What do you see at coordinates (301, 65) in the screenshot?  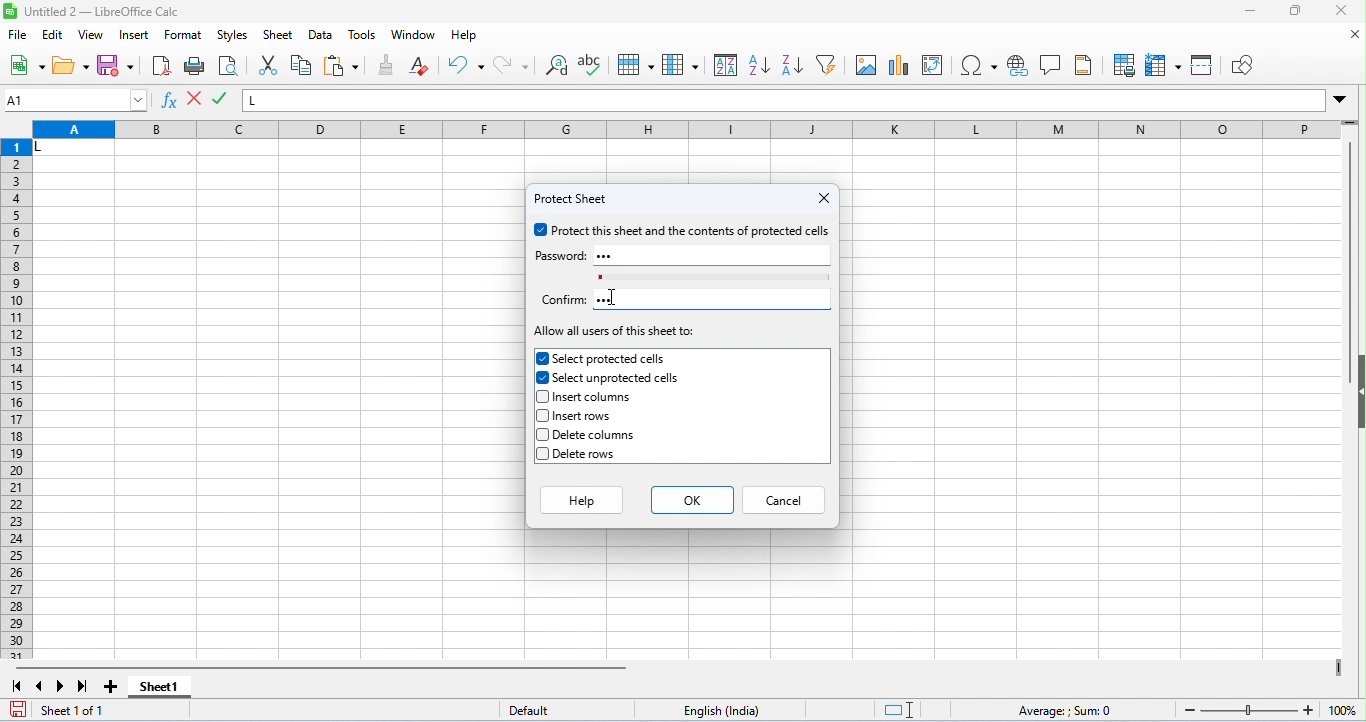 I see `copy` at bounding box center [301, 65].